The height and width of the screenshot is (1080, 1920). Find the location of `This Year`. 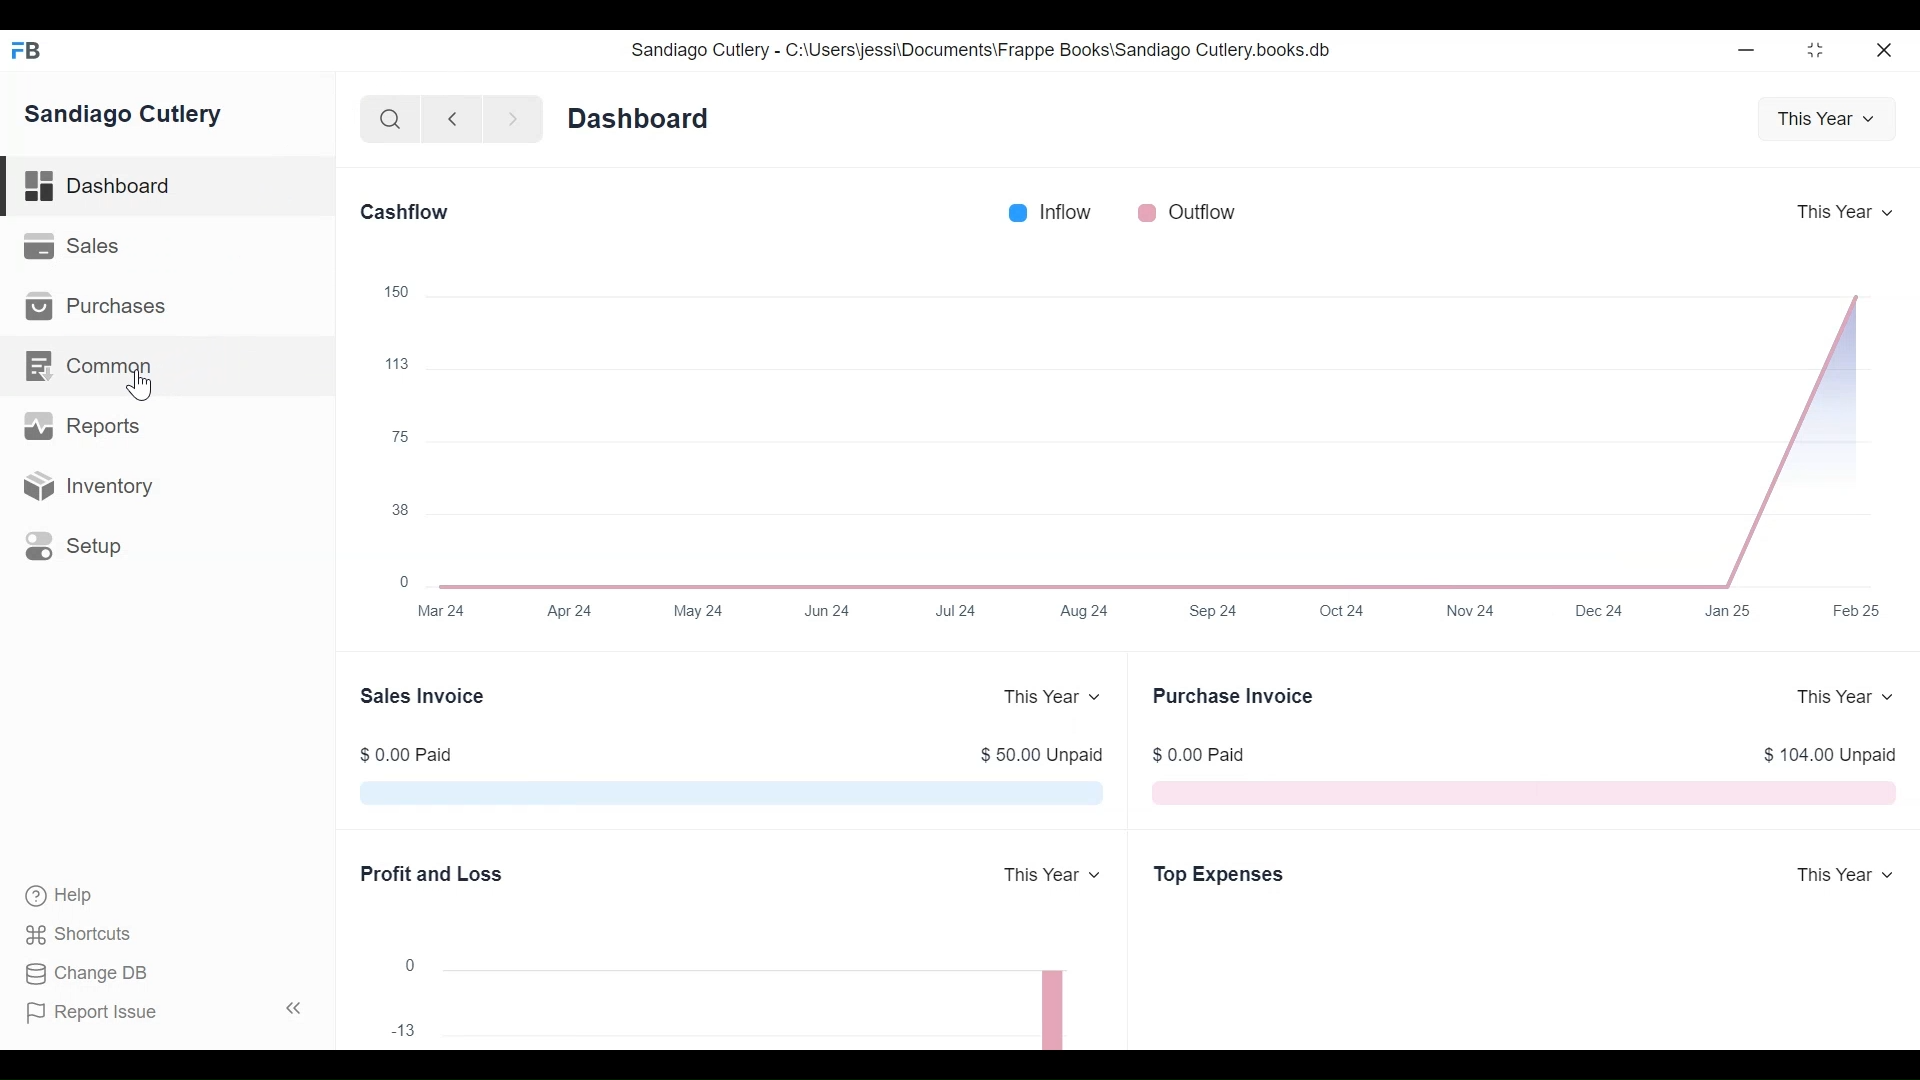

This Year is located at coordinates (1846, 876).